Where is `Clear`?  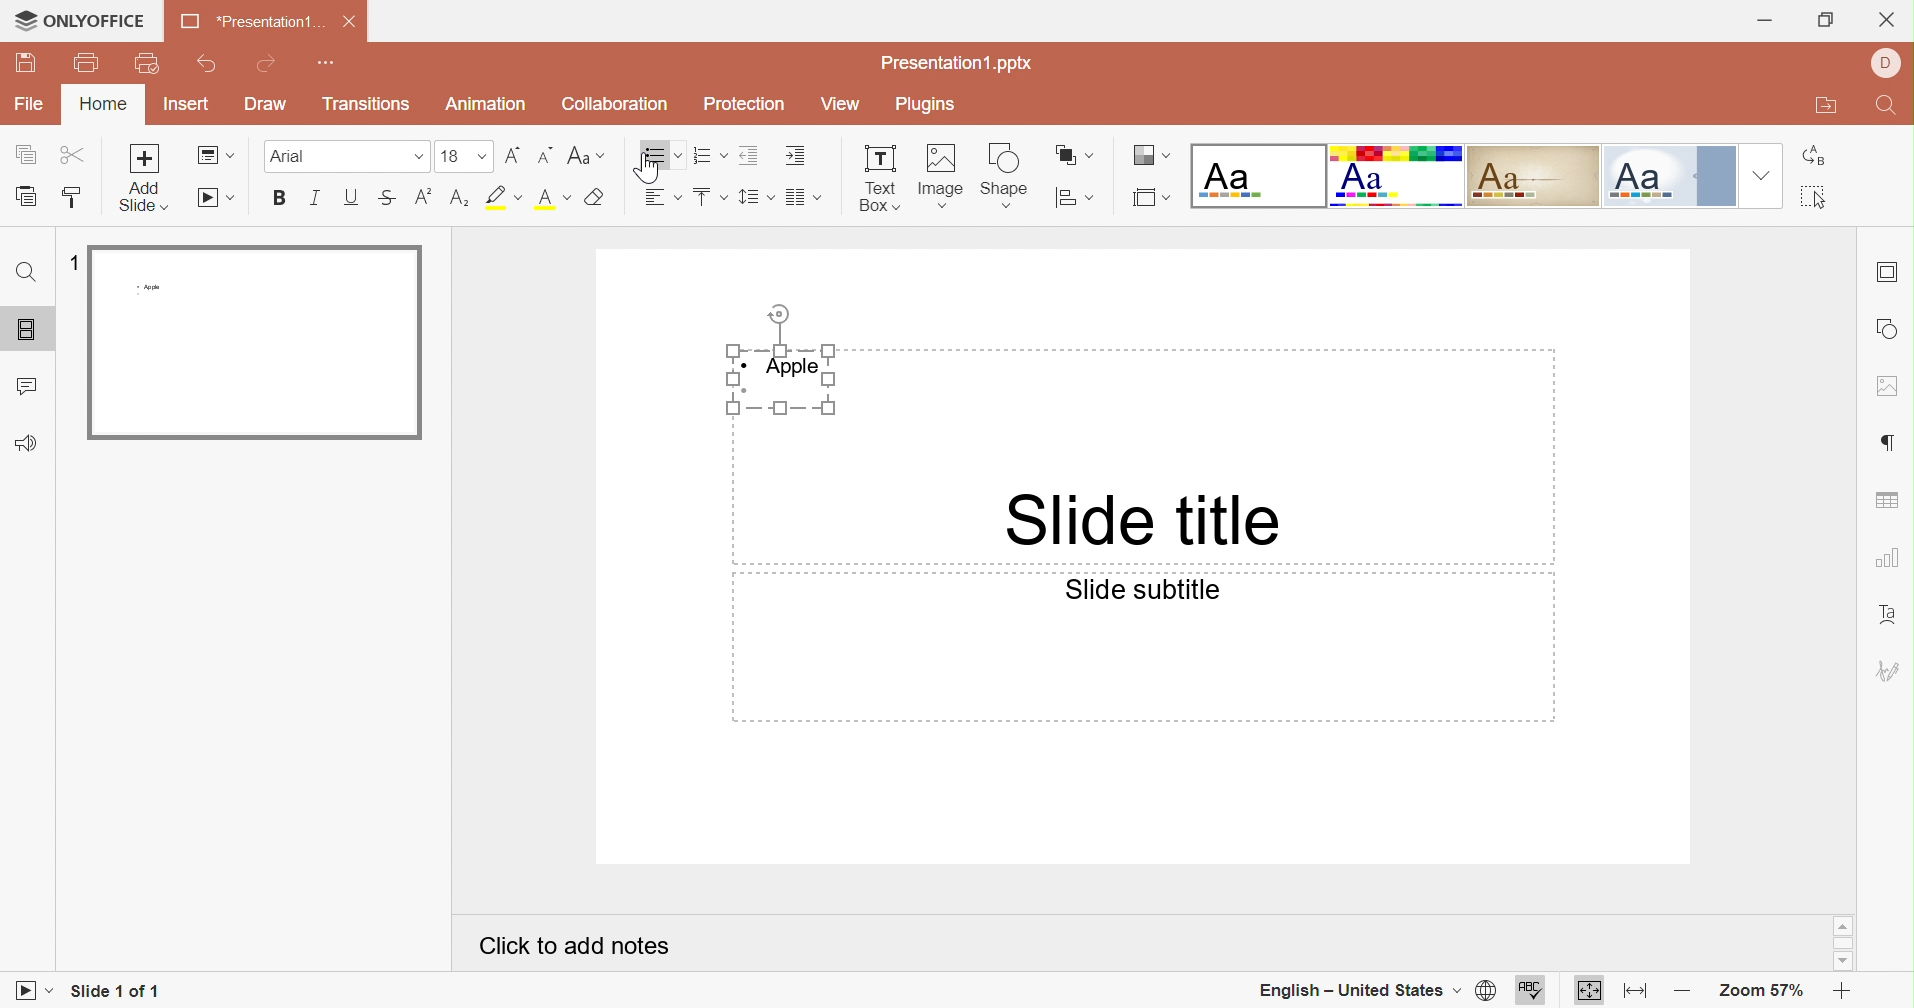 Clear is located at coordinates (596, 199).